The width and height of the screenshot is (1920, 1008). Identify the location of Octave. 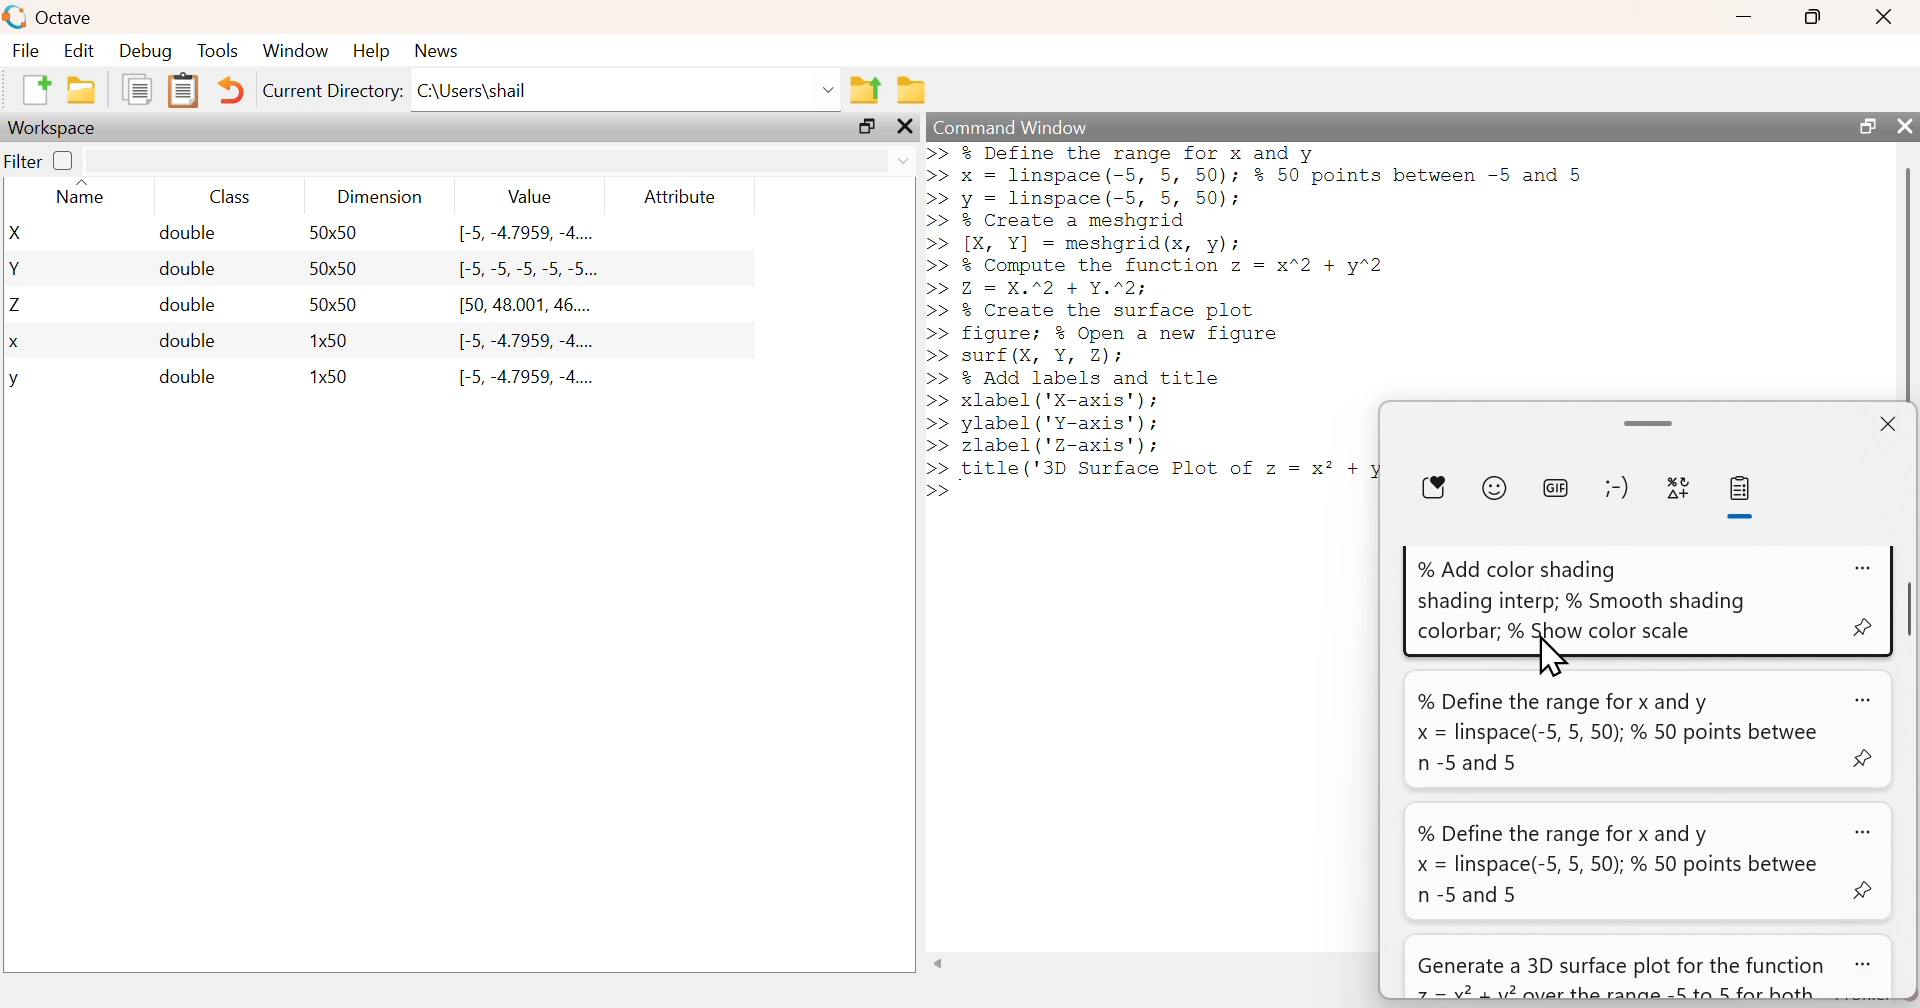
(66, 17).